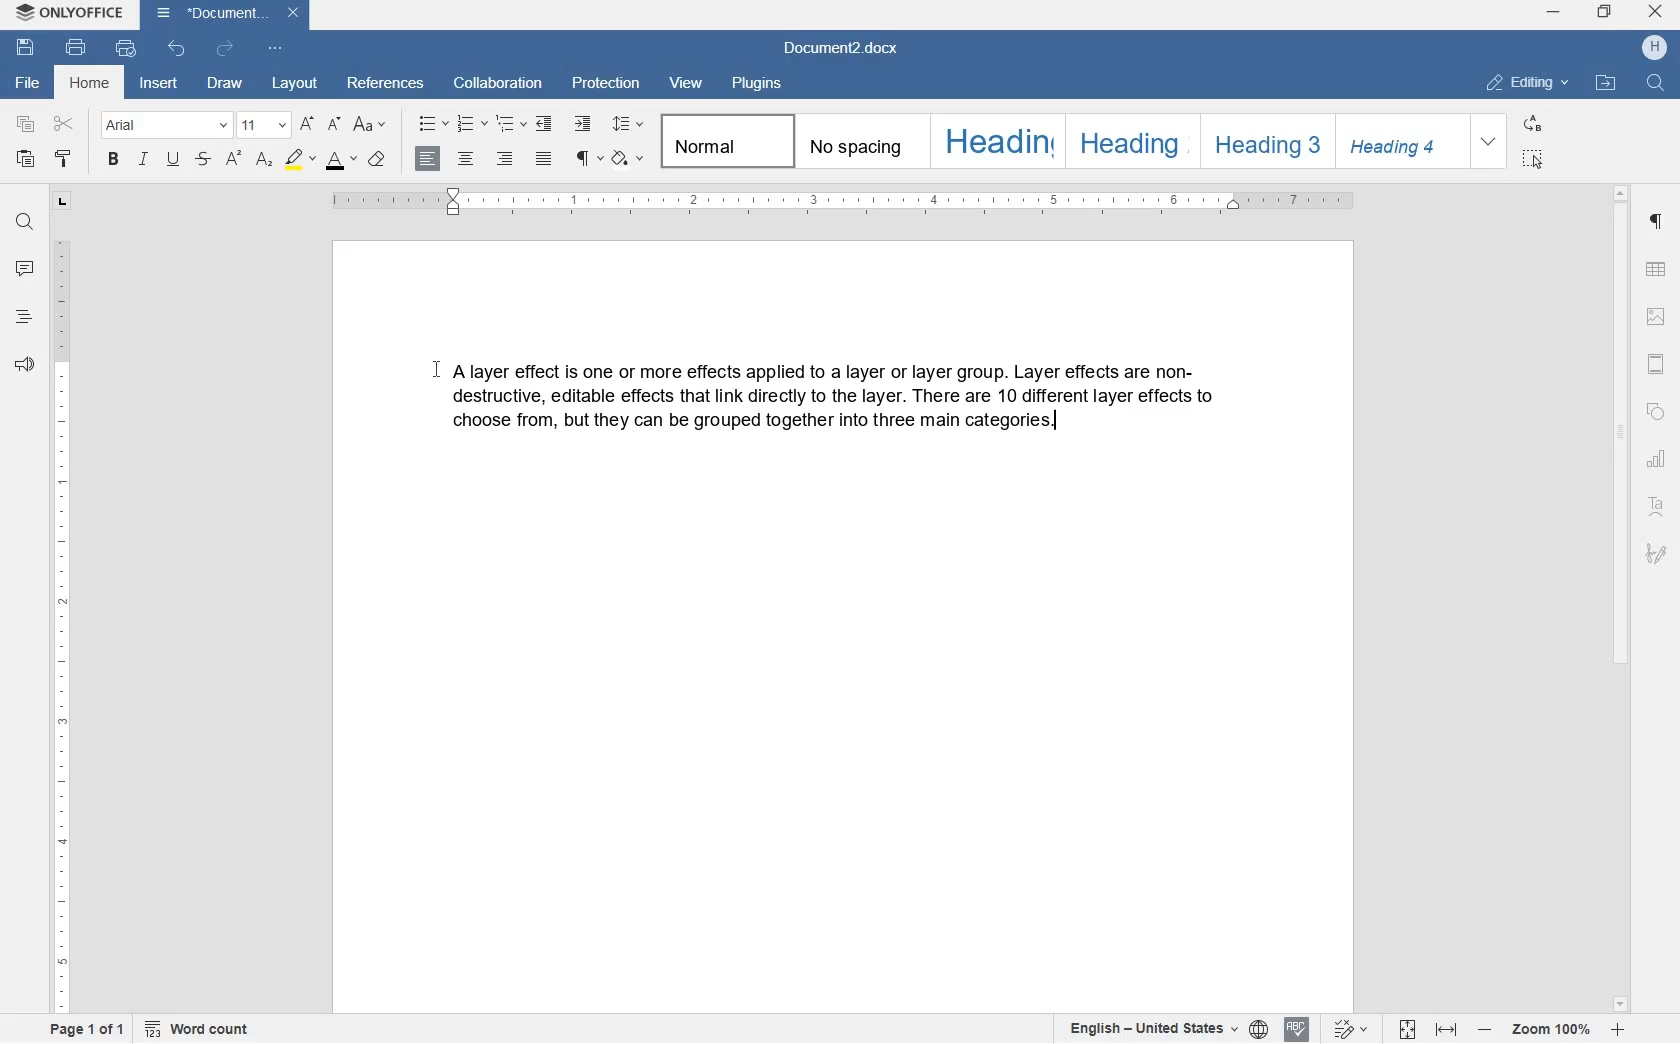 The height and width of the screenshot is (1044, 1680). Describe the element at coordinates (1491, 142) in the screenshot. I see `expand formatting style` at that location.